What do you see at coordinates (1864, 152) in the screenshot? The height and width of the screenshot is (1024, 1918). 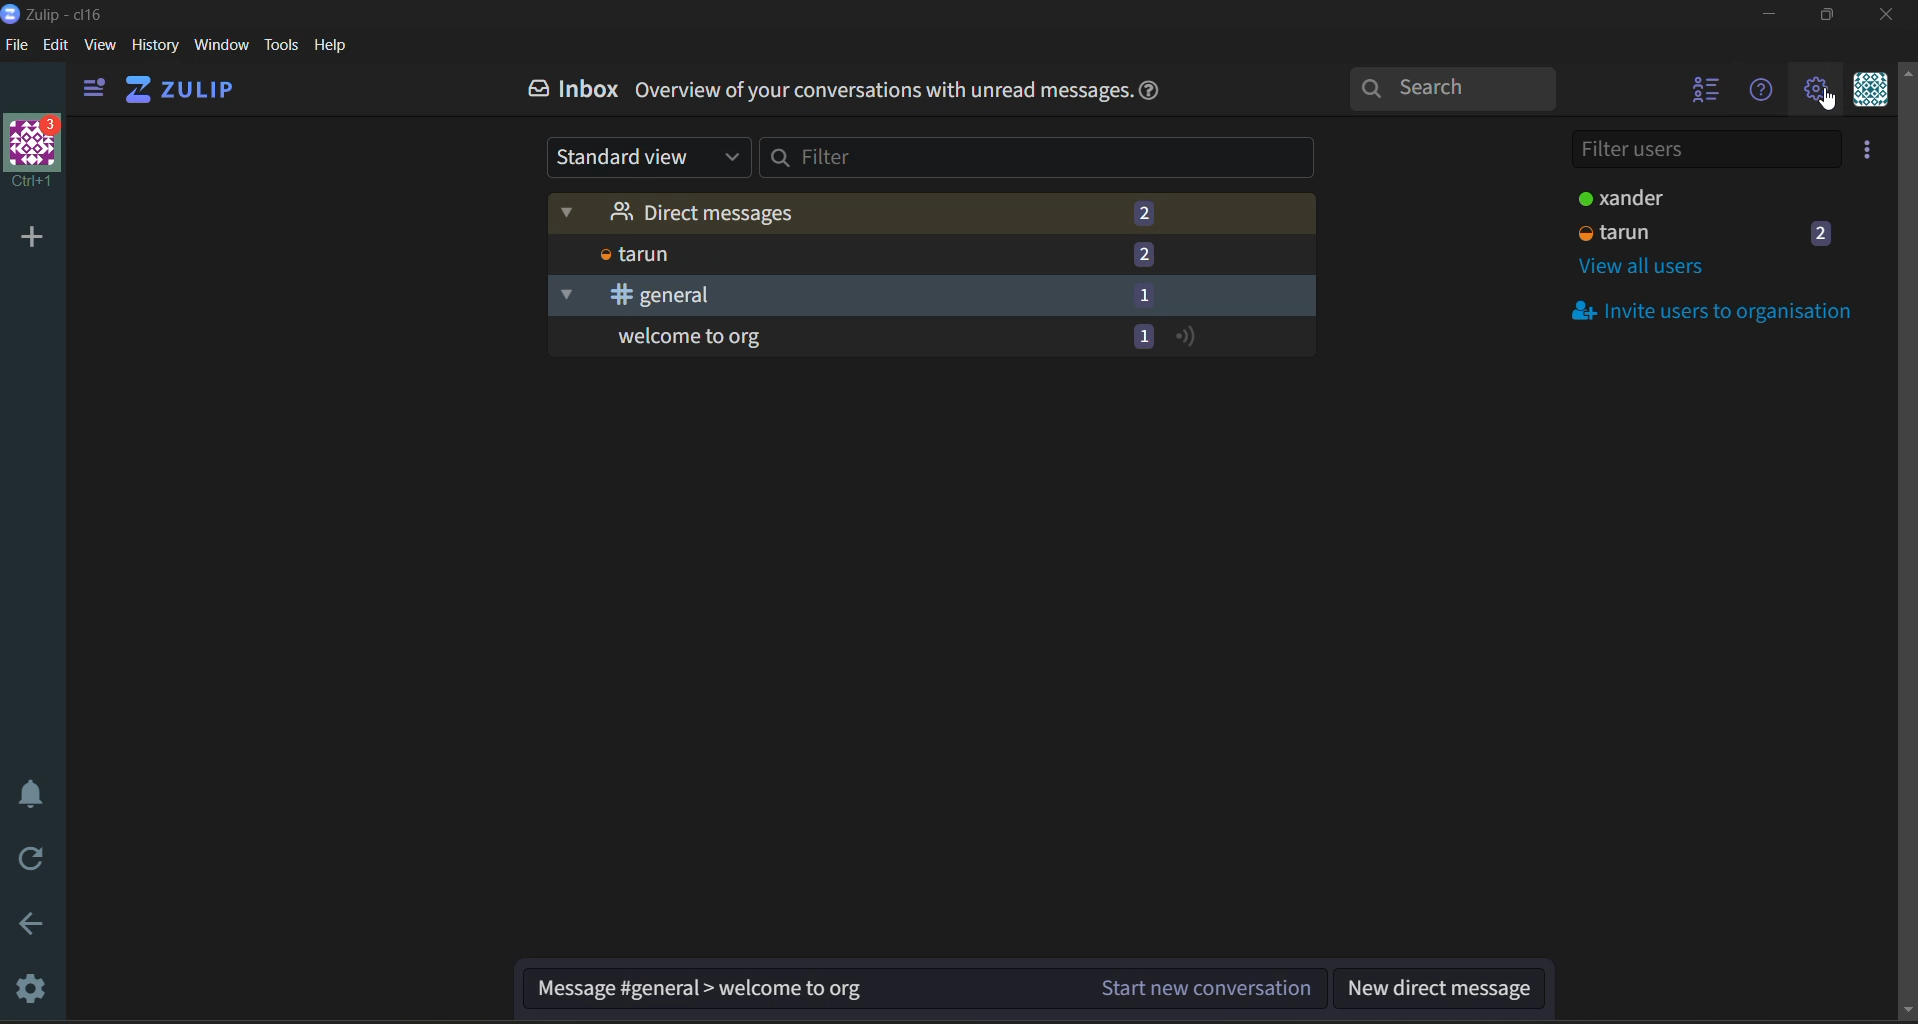 I see `invite users to organisation` at bounding box center [1864, 152].